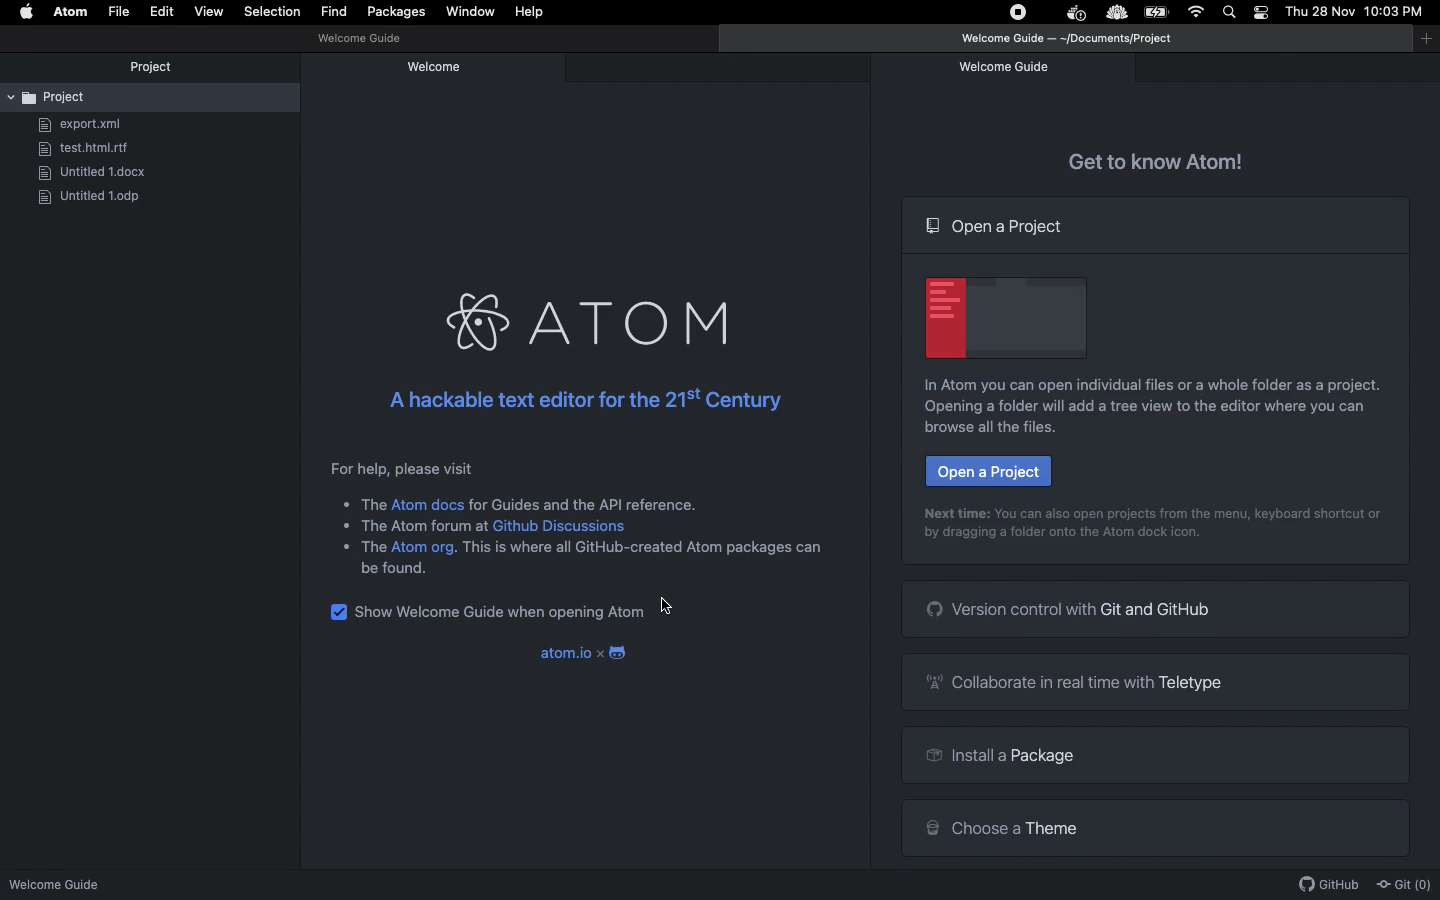  I want to click on Welcome guide, so click(1073, 40).